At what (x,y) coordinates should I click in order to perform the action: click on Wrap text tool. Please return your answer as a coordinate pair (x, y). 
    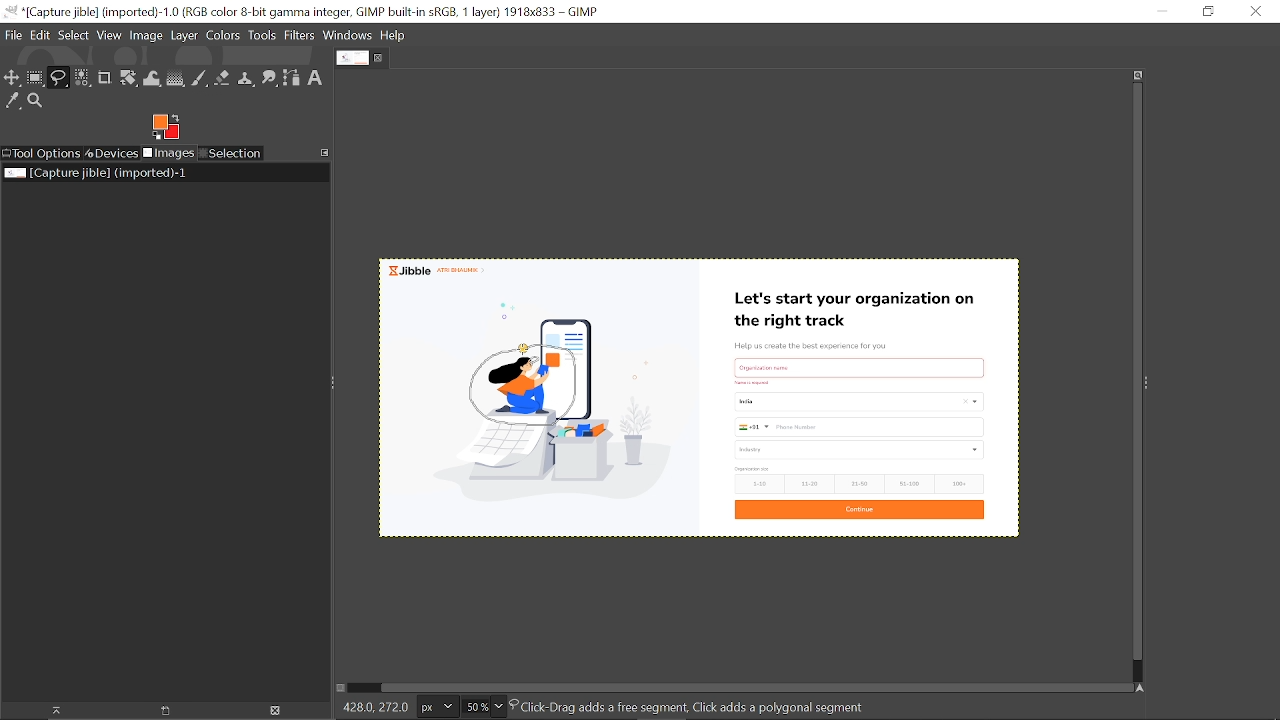
    Looking at the image, I should click on (153, 79).